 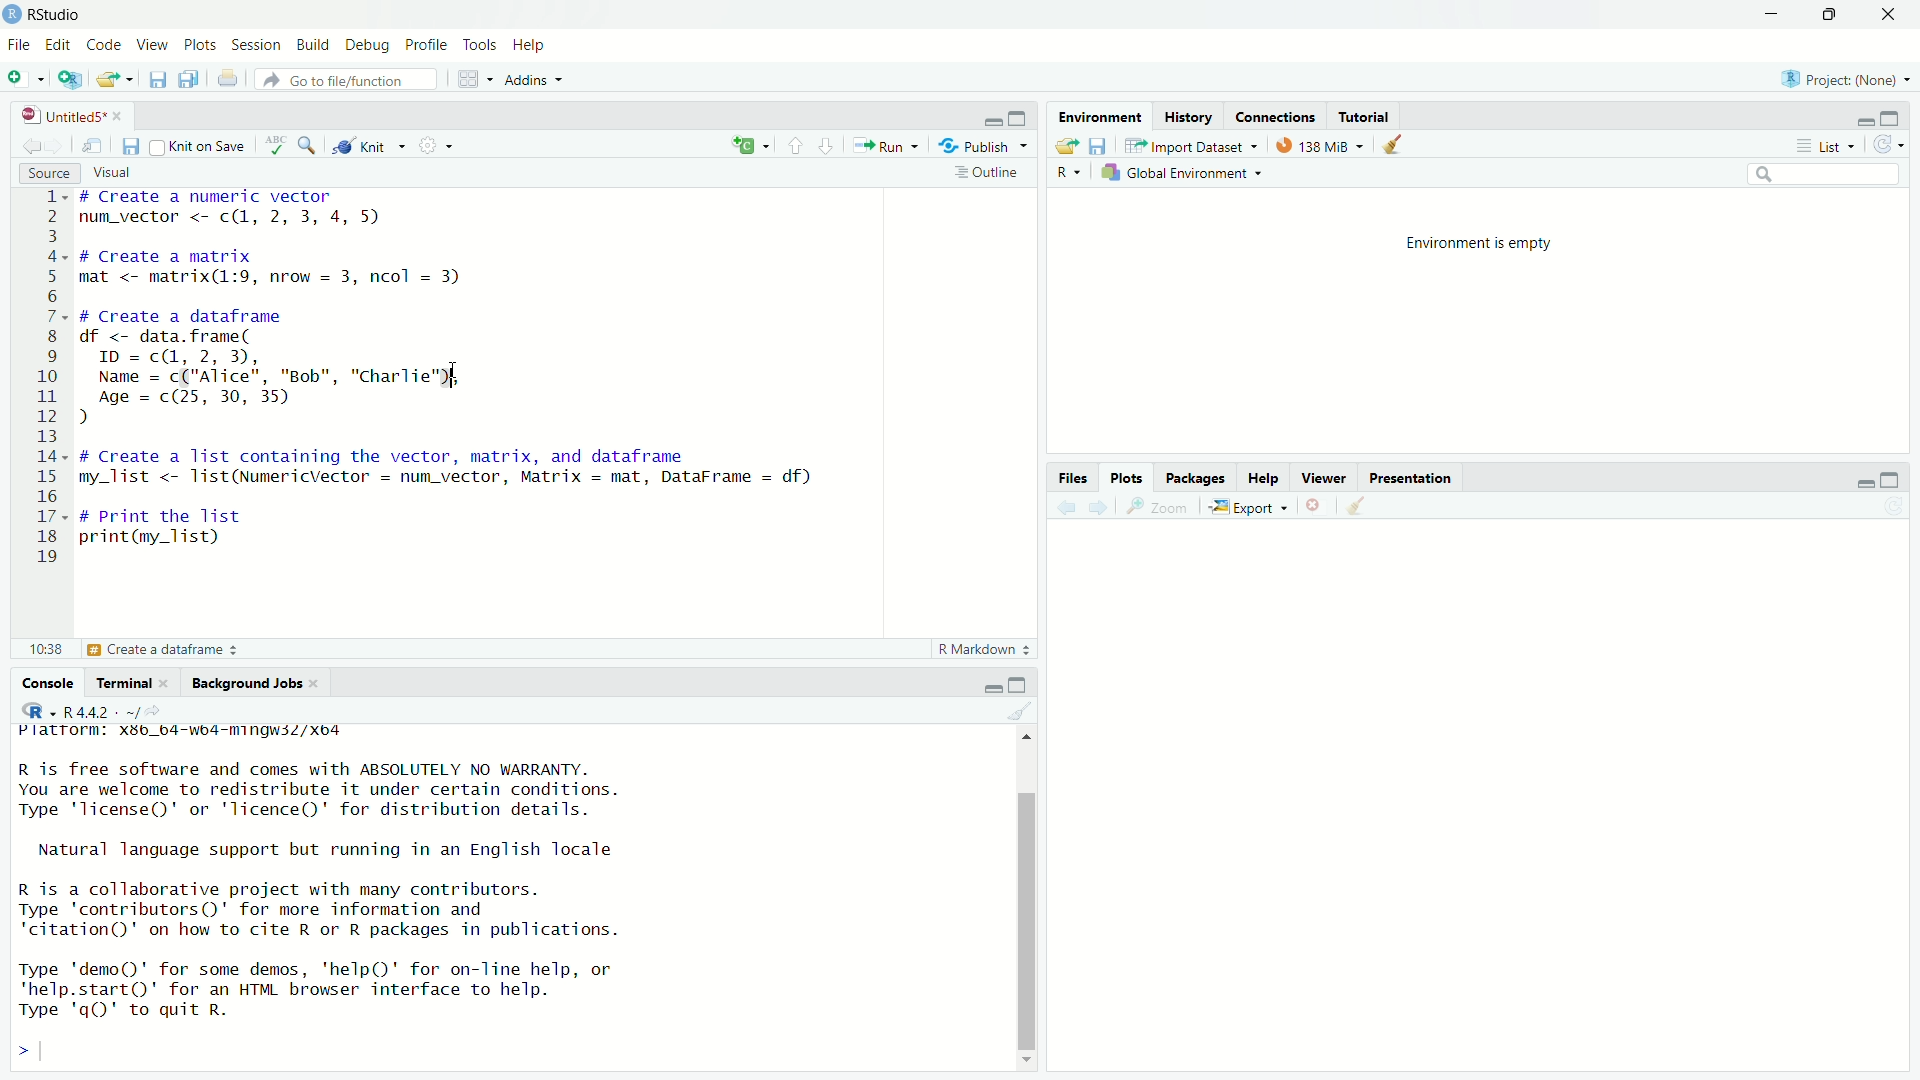 I want to click on files, so click(x=1102, y=146).